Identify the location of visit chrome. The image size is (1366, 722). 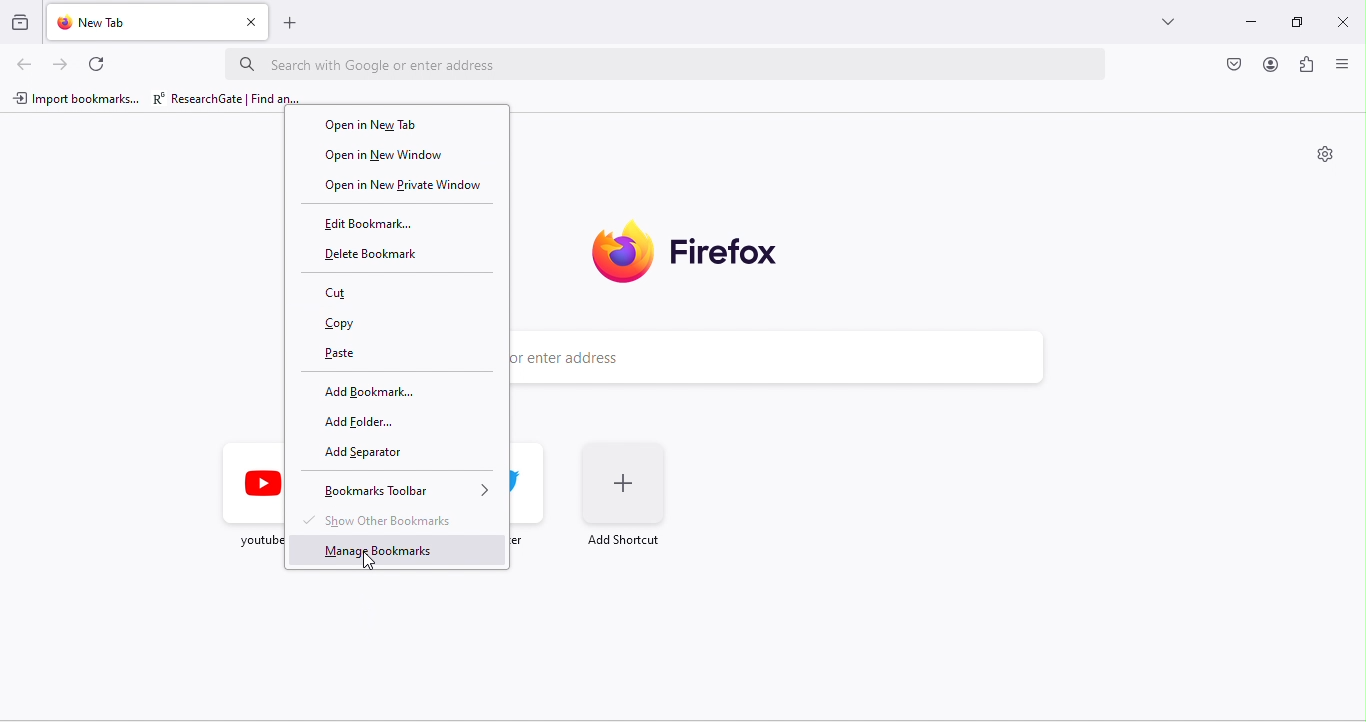
(1236, 66).